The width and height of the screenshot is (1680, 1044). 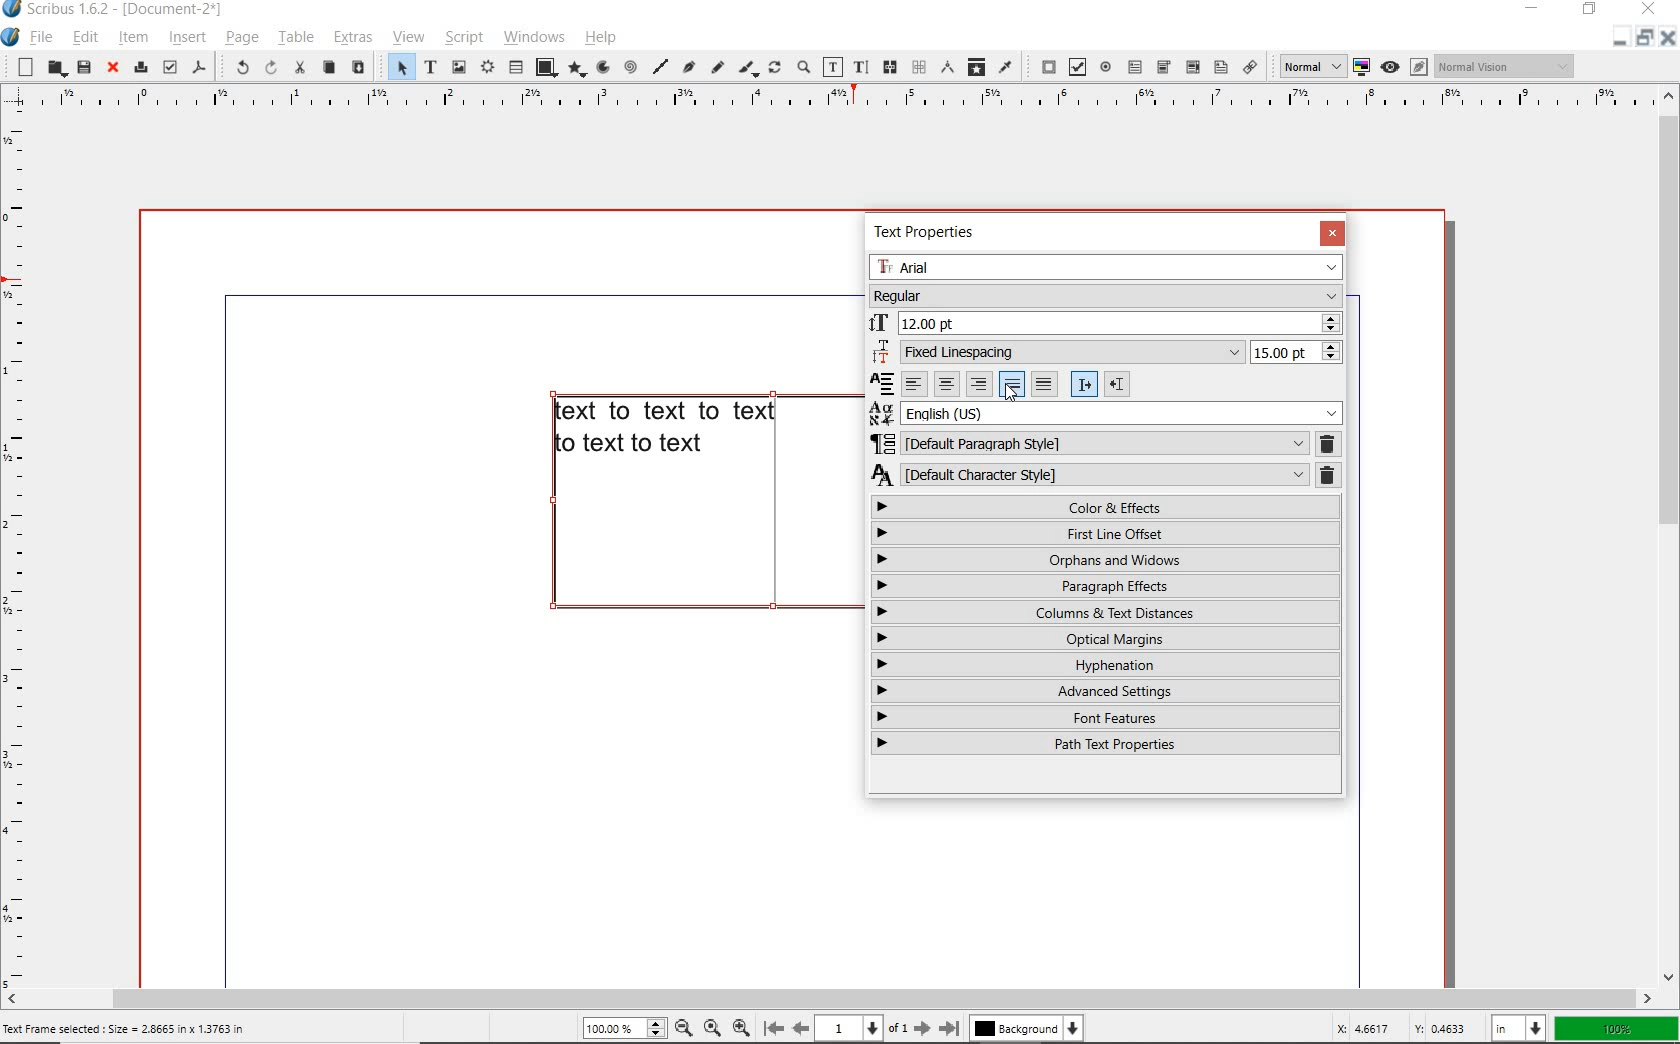 I want to click on text frame, so click(x=430, y=67).